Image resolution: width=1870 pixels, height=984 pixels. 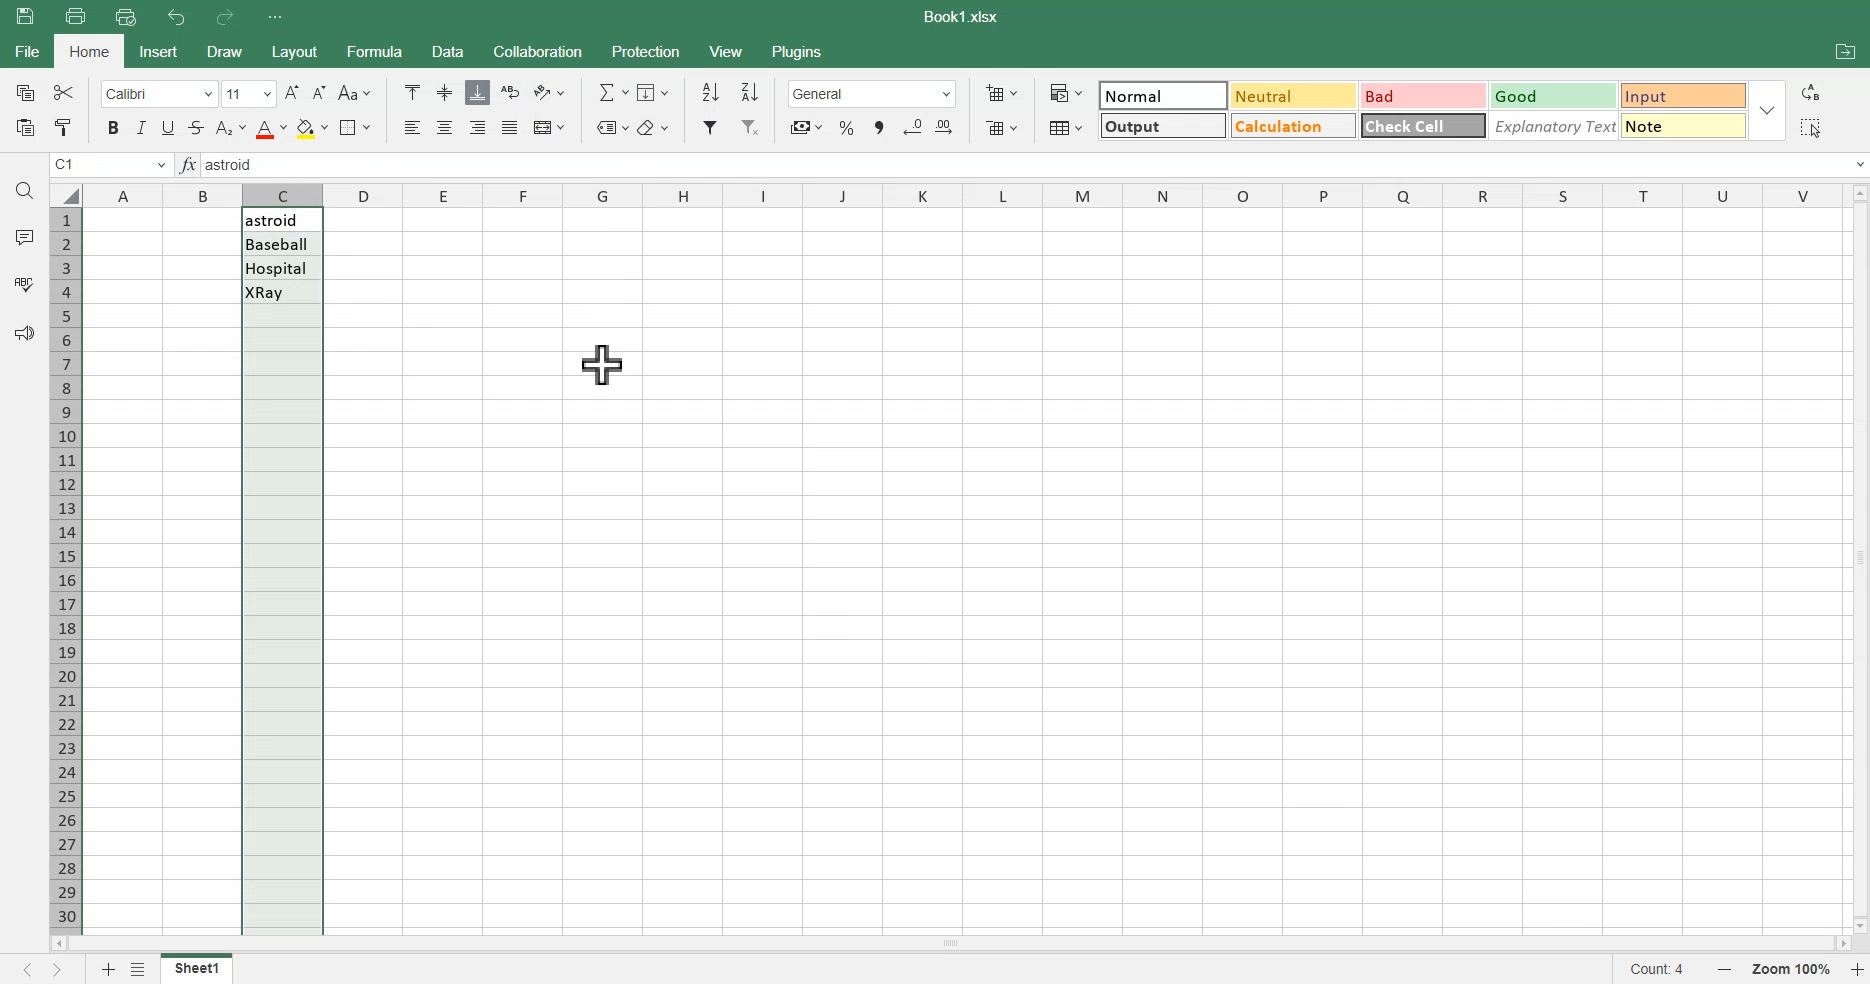 I want to click on Merge to center, so click(x=548, y=127).